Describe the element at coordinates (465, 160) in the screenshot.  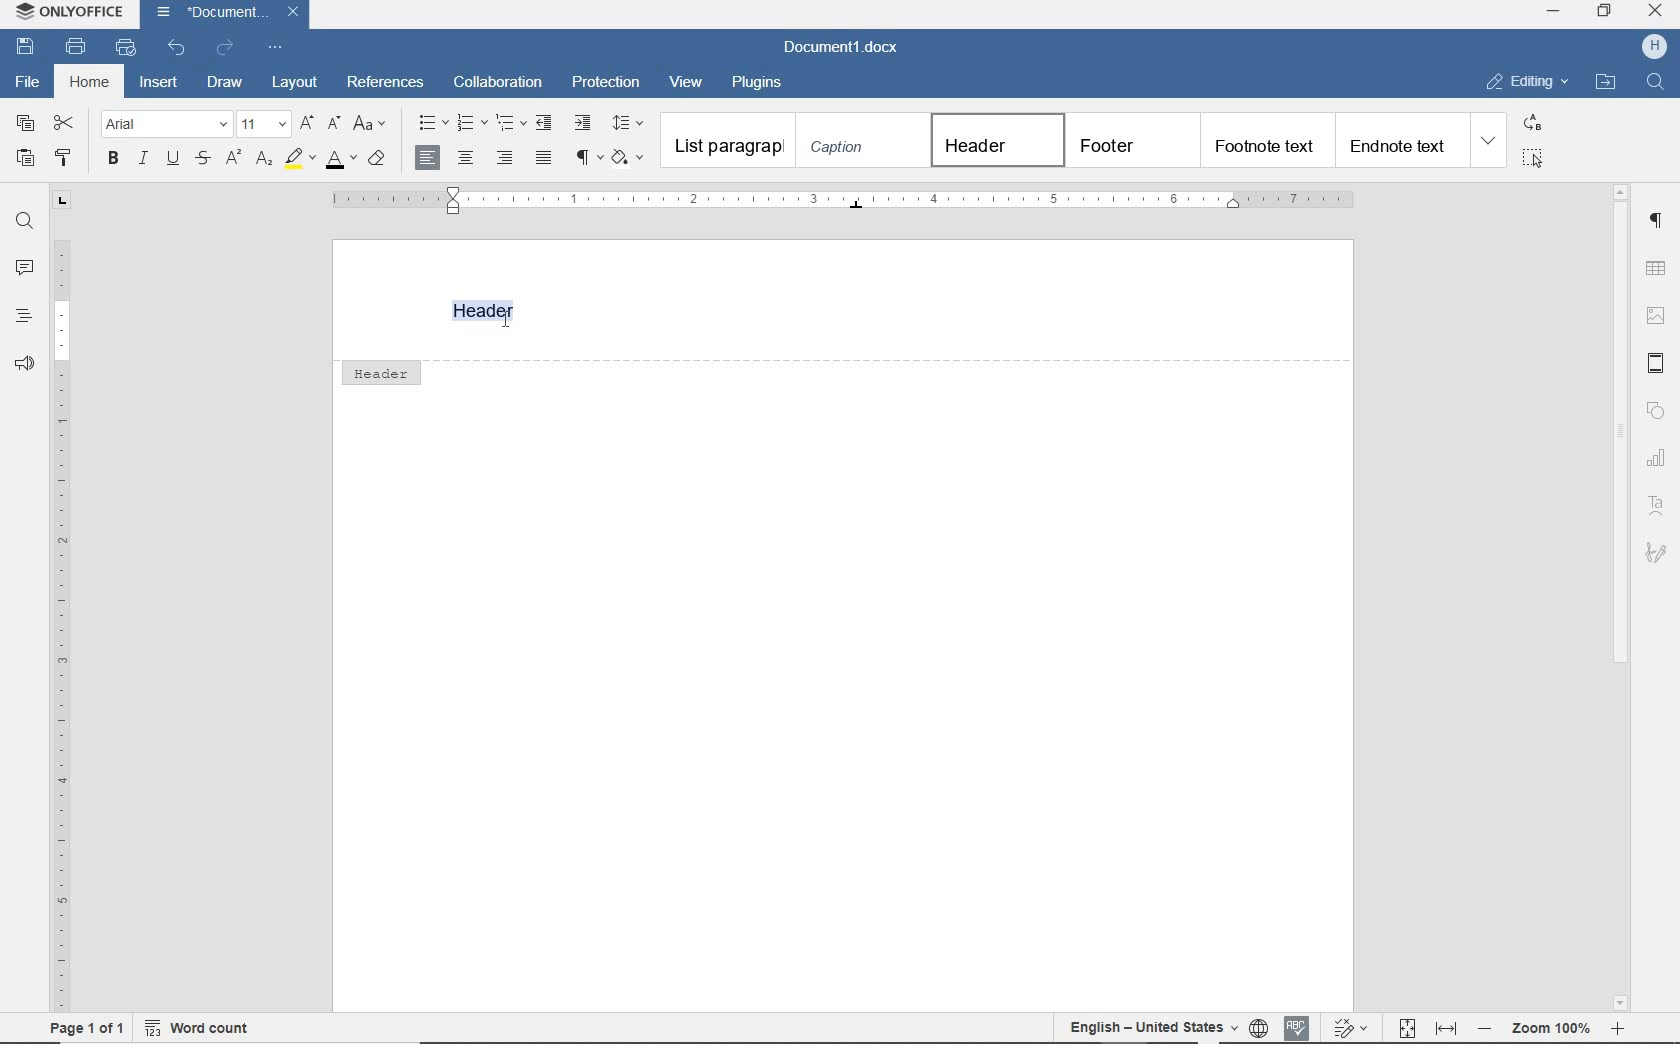
I see `align center` at that location.